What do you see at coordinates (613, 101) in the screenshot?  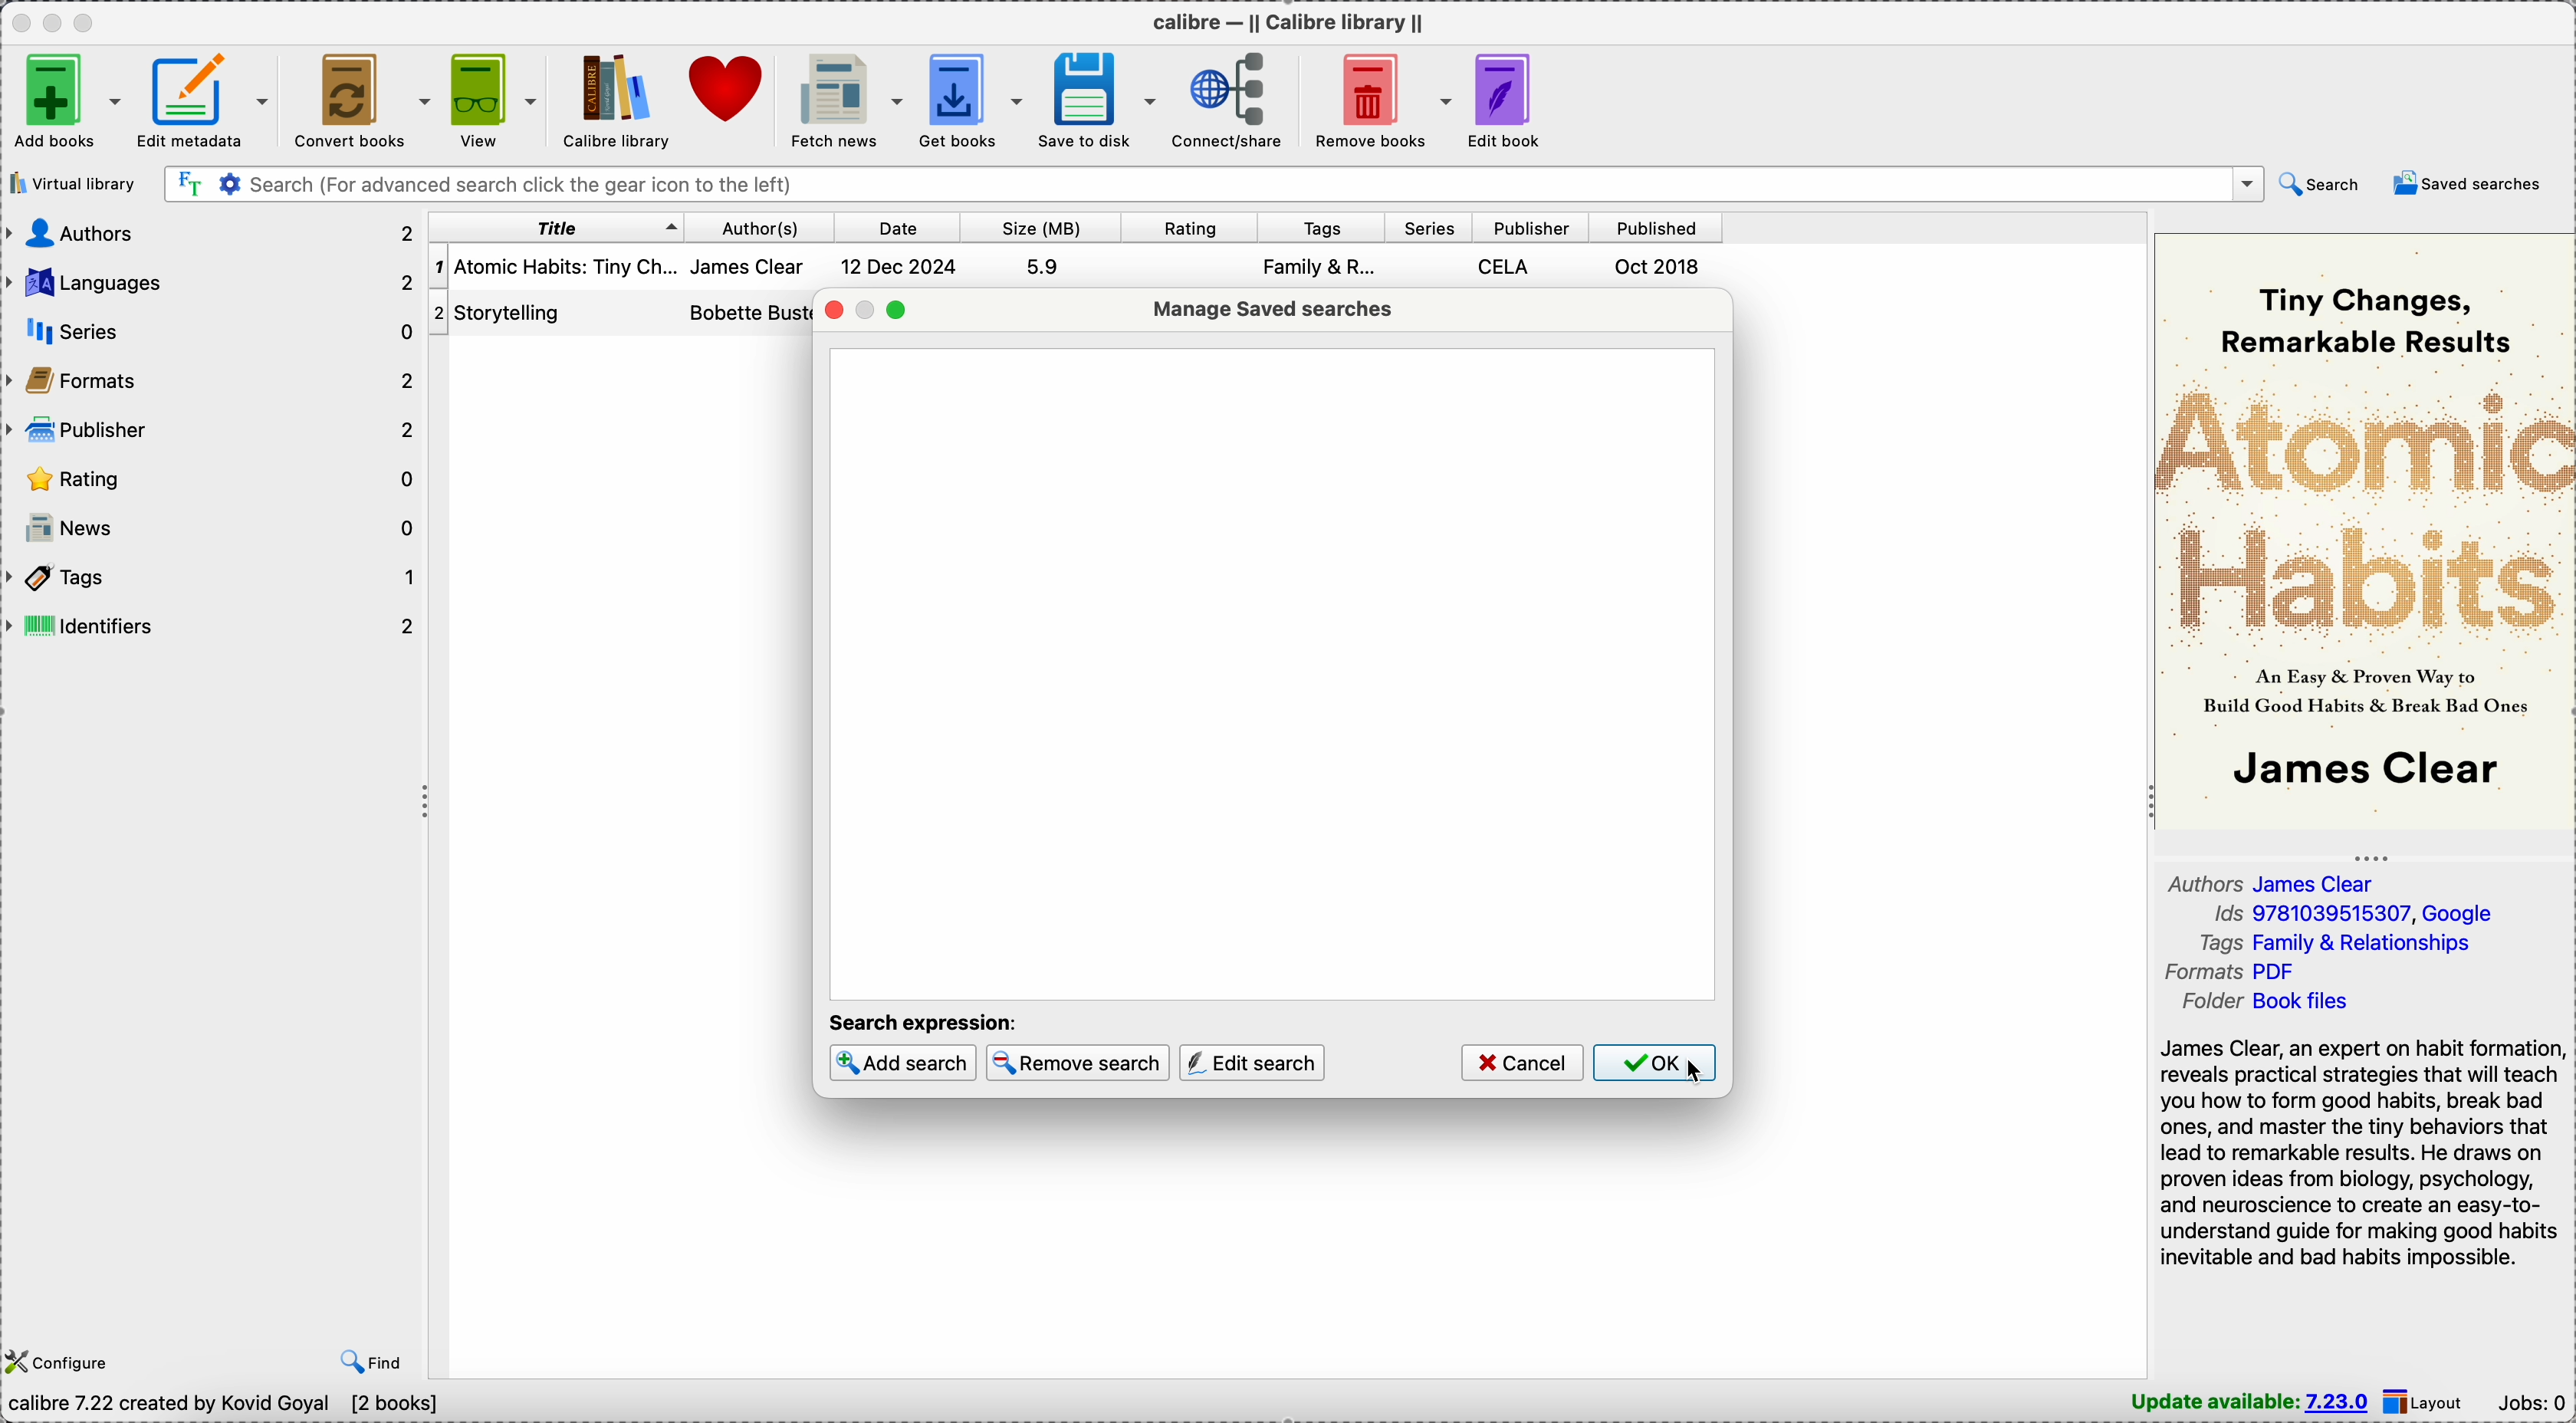 I see `Calibre library` at bounding box center [613, 101].